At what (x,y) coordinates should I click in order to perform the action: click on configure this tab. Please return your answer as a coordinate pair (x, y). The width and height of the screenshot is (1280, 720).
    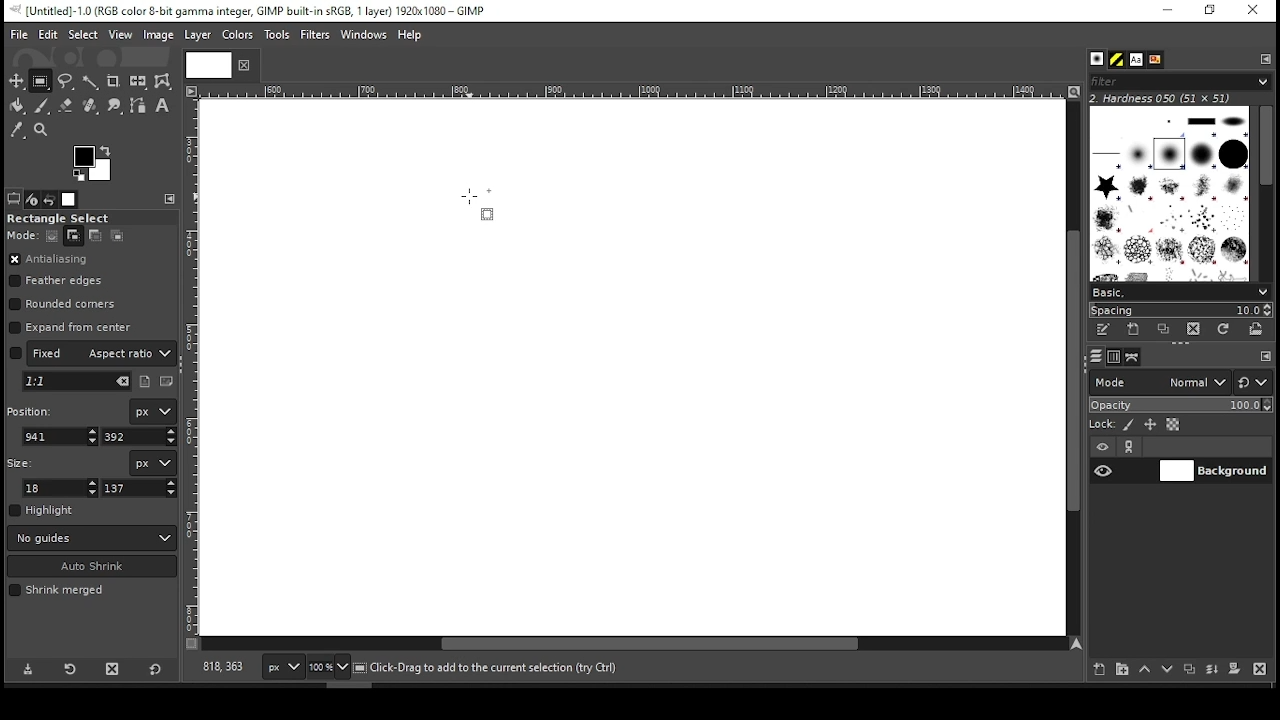
    Looking at the image, I should click on (1267, 58).